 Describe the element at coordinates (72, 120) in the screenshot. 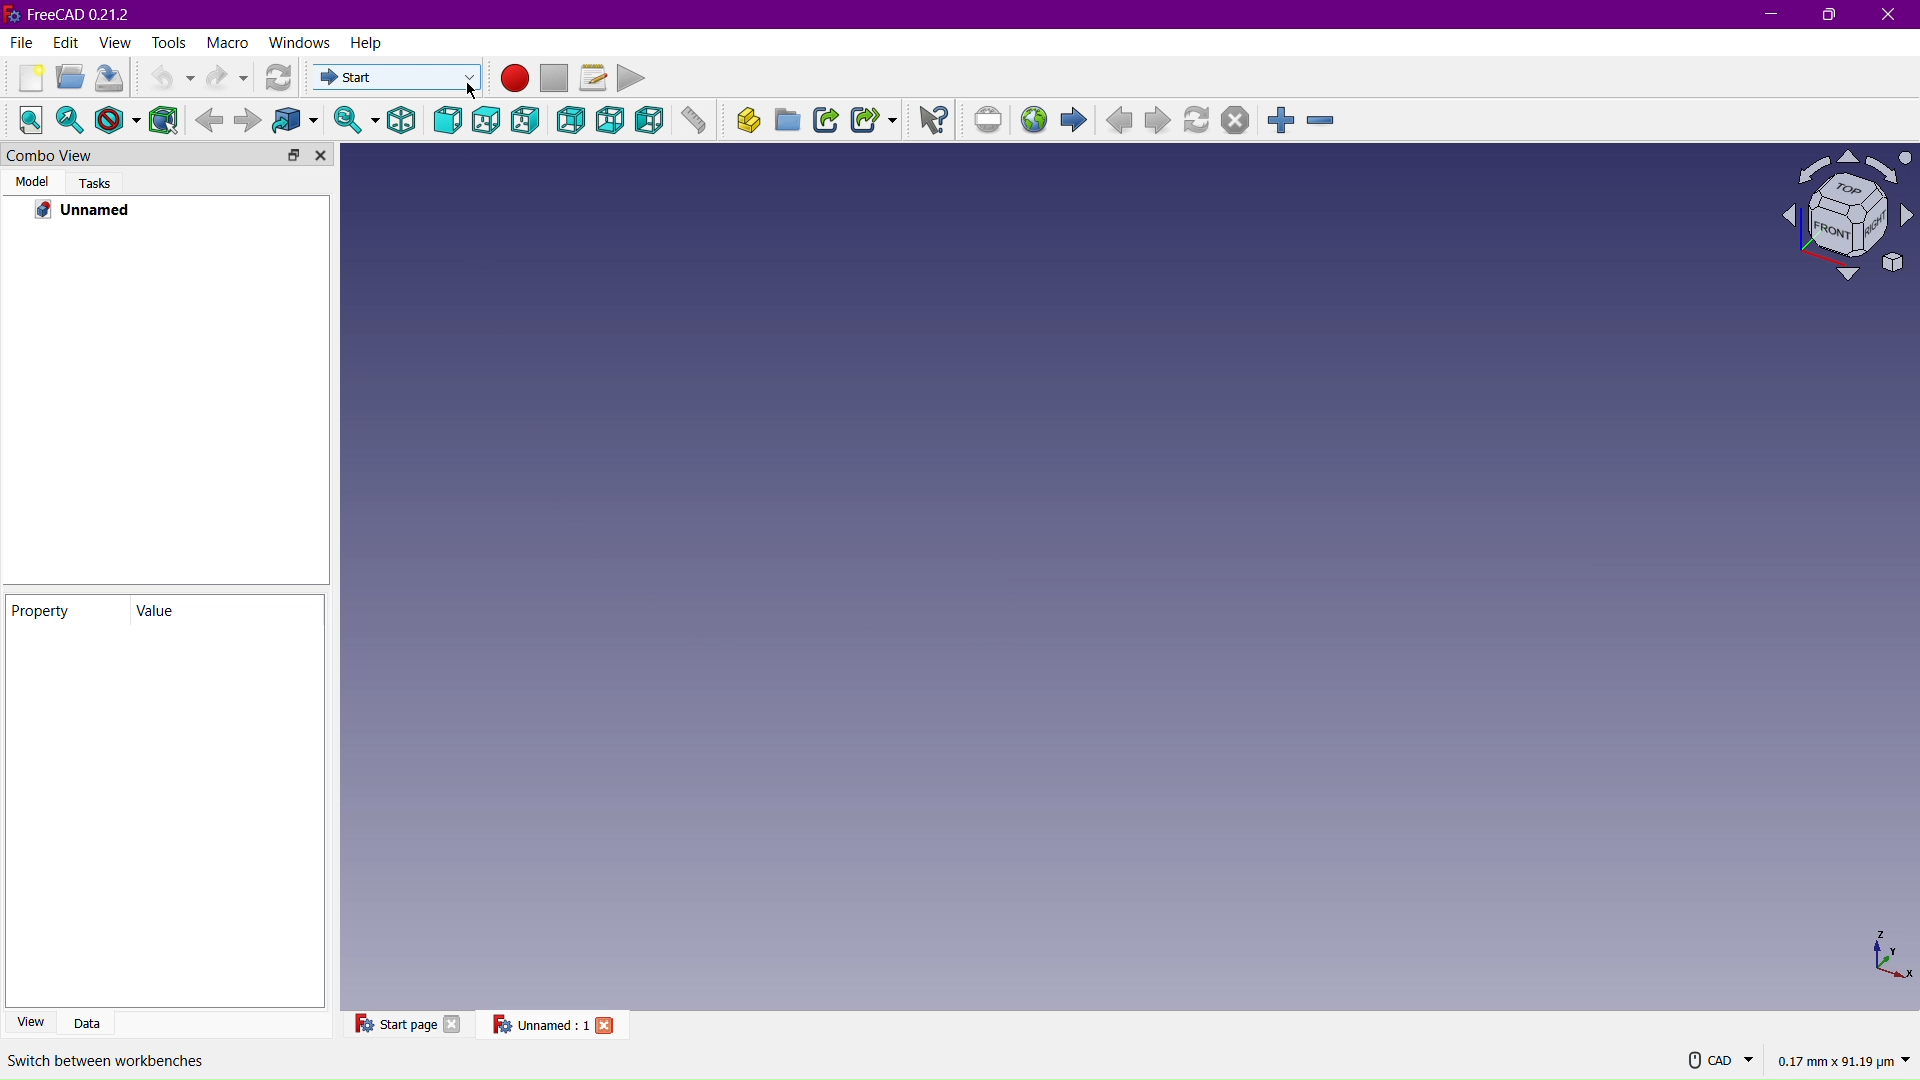

I see `Fit Selection` at that location.